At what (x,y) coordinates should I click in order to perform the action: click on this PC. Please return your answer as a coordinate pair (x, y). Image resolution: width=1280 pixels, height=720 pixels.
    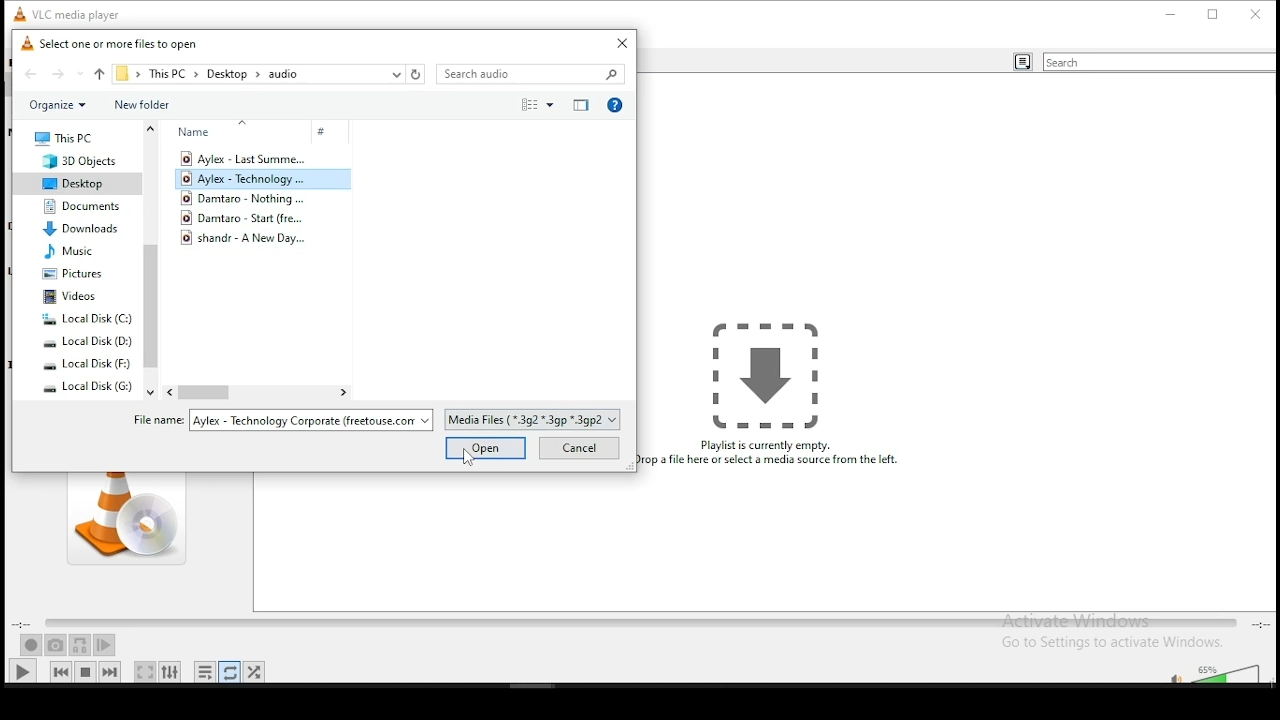
    Looking at the image, I should click on (67, 139).